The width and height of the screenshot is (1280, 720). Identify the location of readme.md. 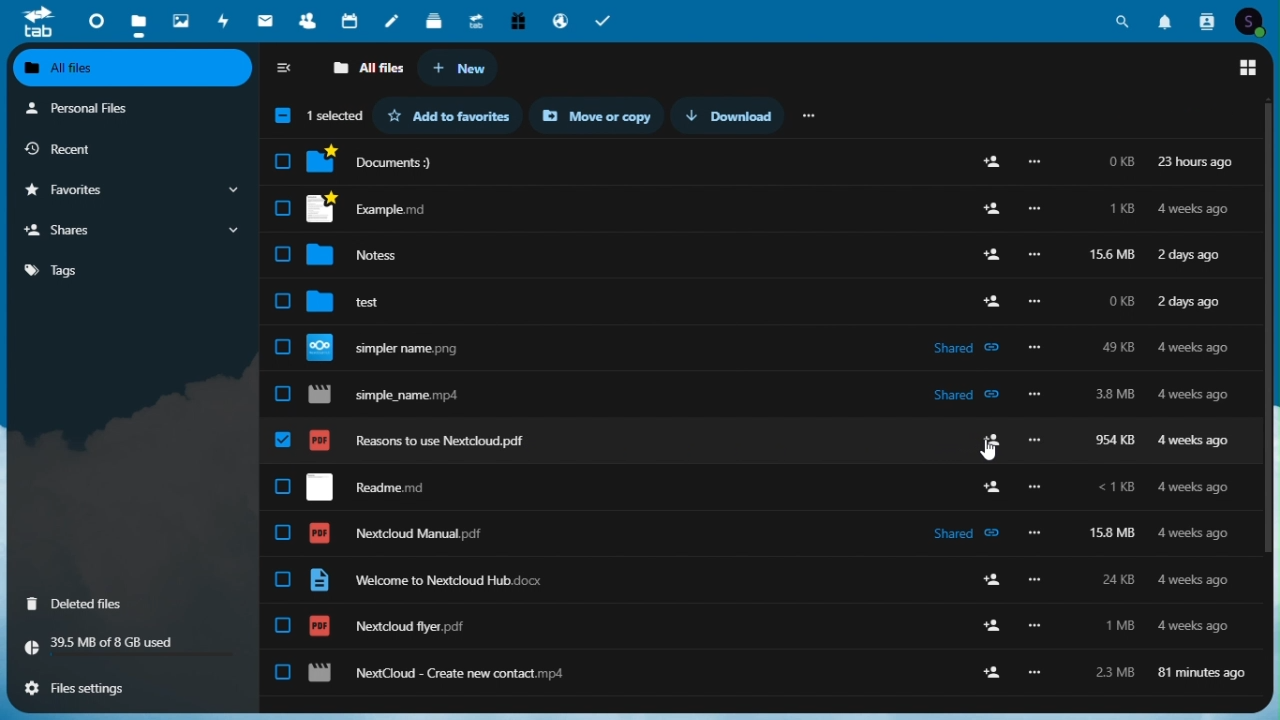
(365, 486).